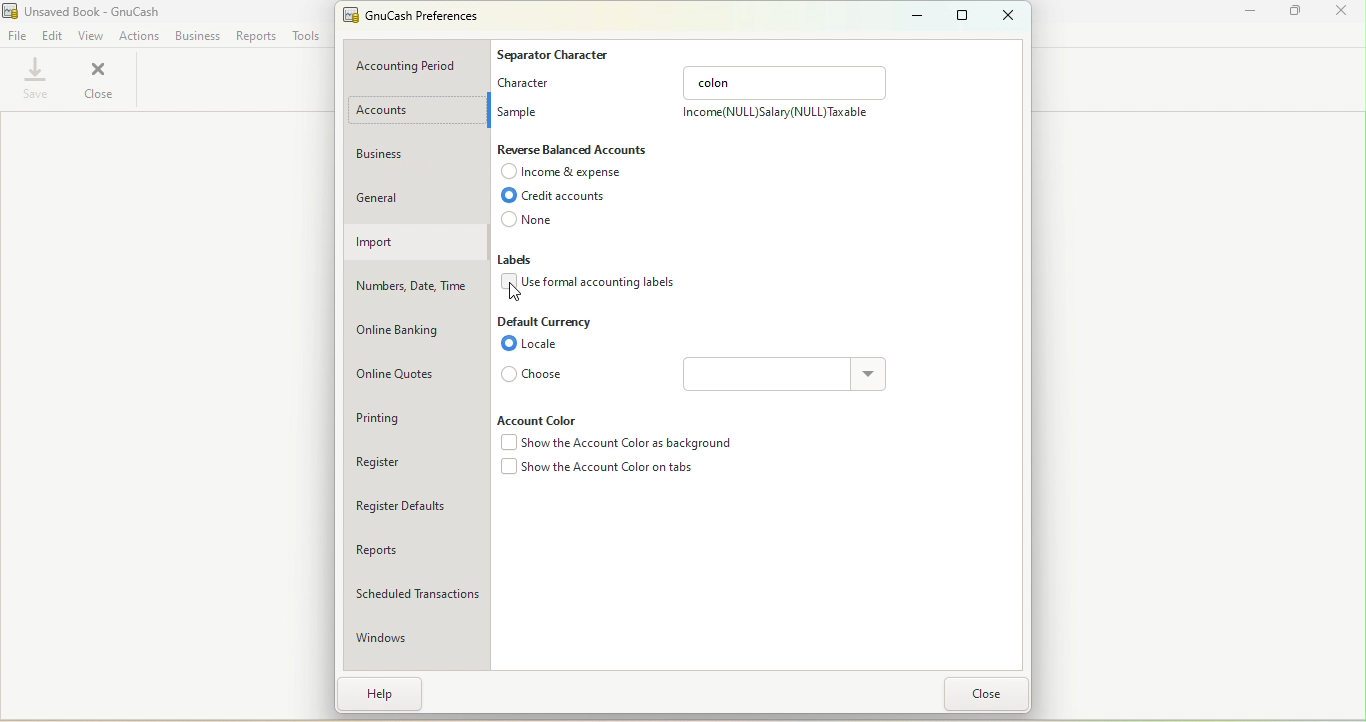  Describe the element at coordinates (100, 80) in the screenshot. I see `Close` at that location.